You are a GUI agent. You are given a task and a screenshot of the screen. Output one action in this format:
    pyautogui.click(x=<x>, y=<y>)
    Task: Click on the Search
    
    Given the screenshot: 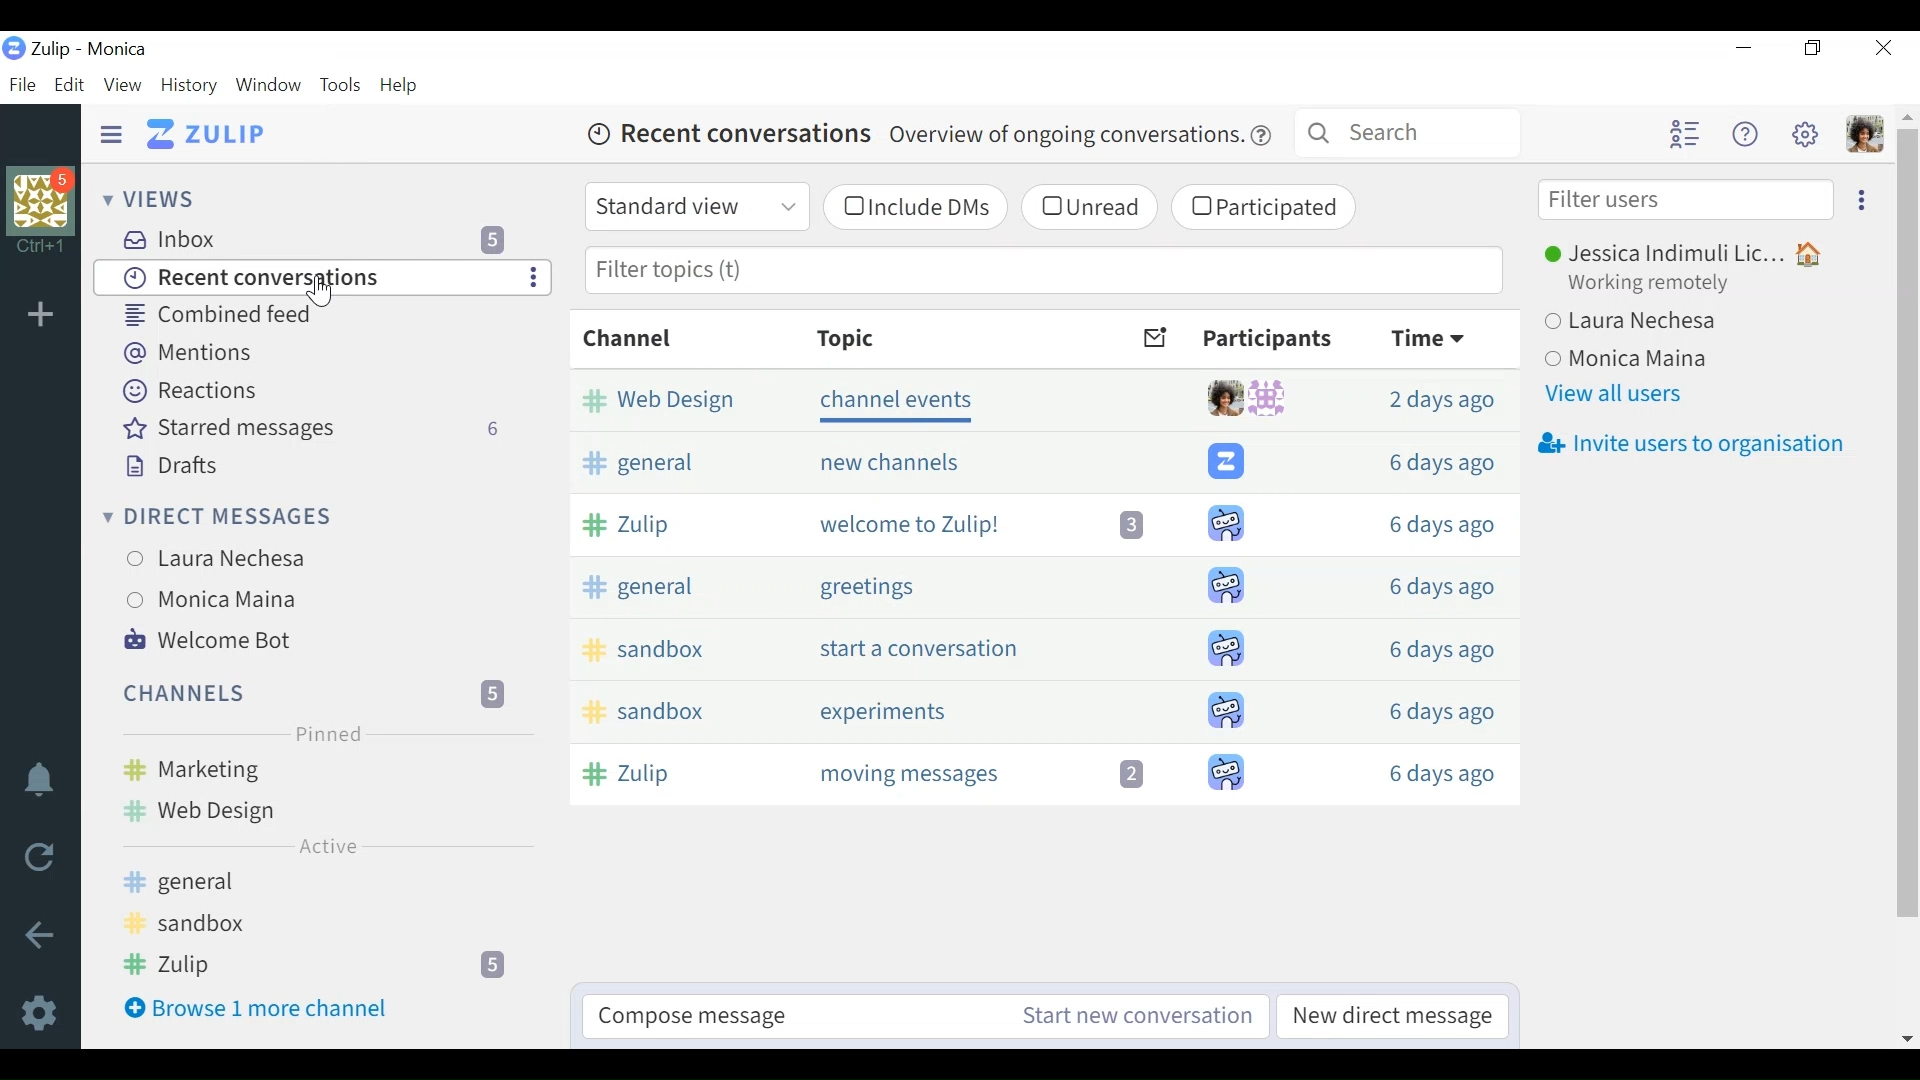 What is the action you would take?
    pyautogui.click(x=1409, y=131)
    